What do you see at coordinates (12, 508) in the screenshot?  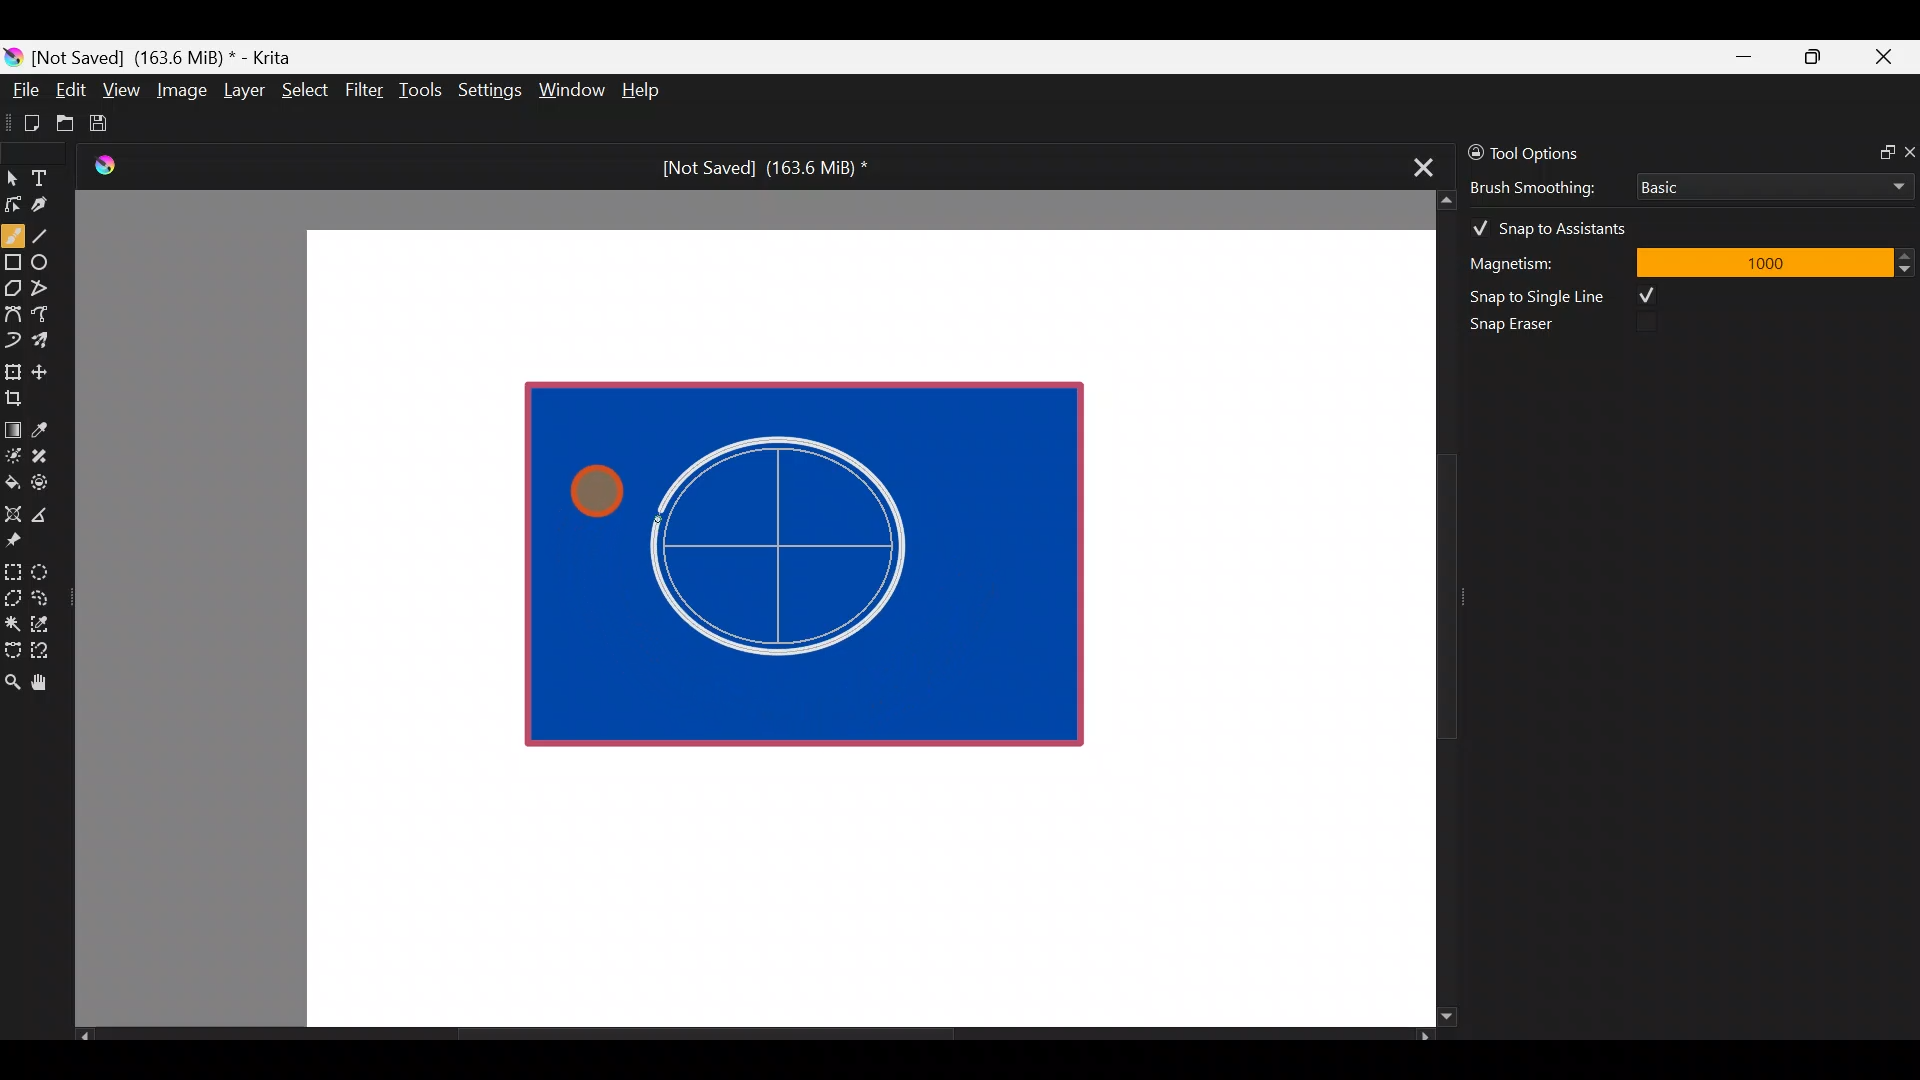 I see `Assistant tool` at bounding box center [12, 508].